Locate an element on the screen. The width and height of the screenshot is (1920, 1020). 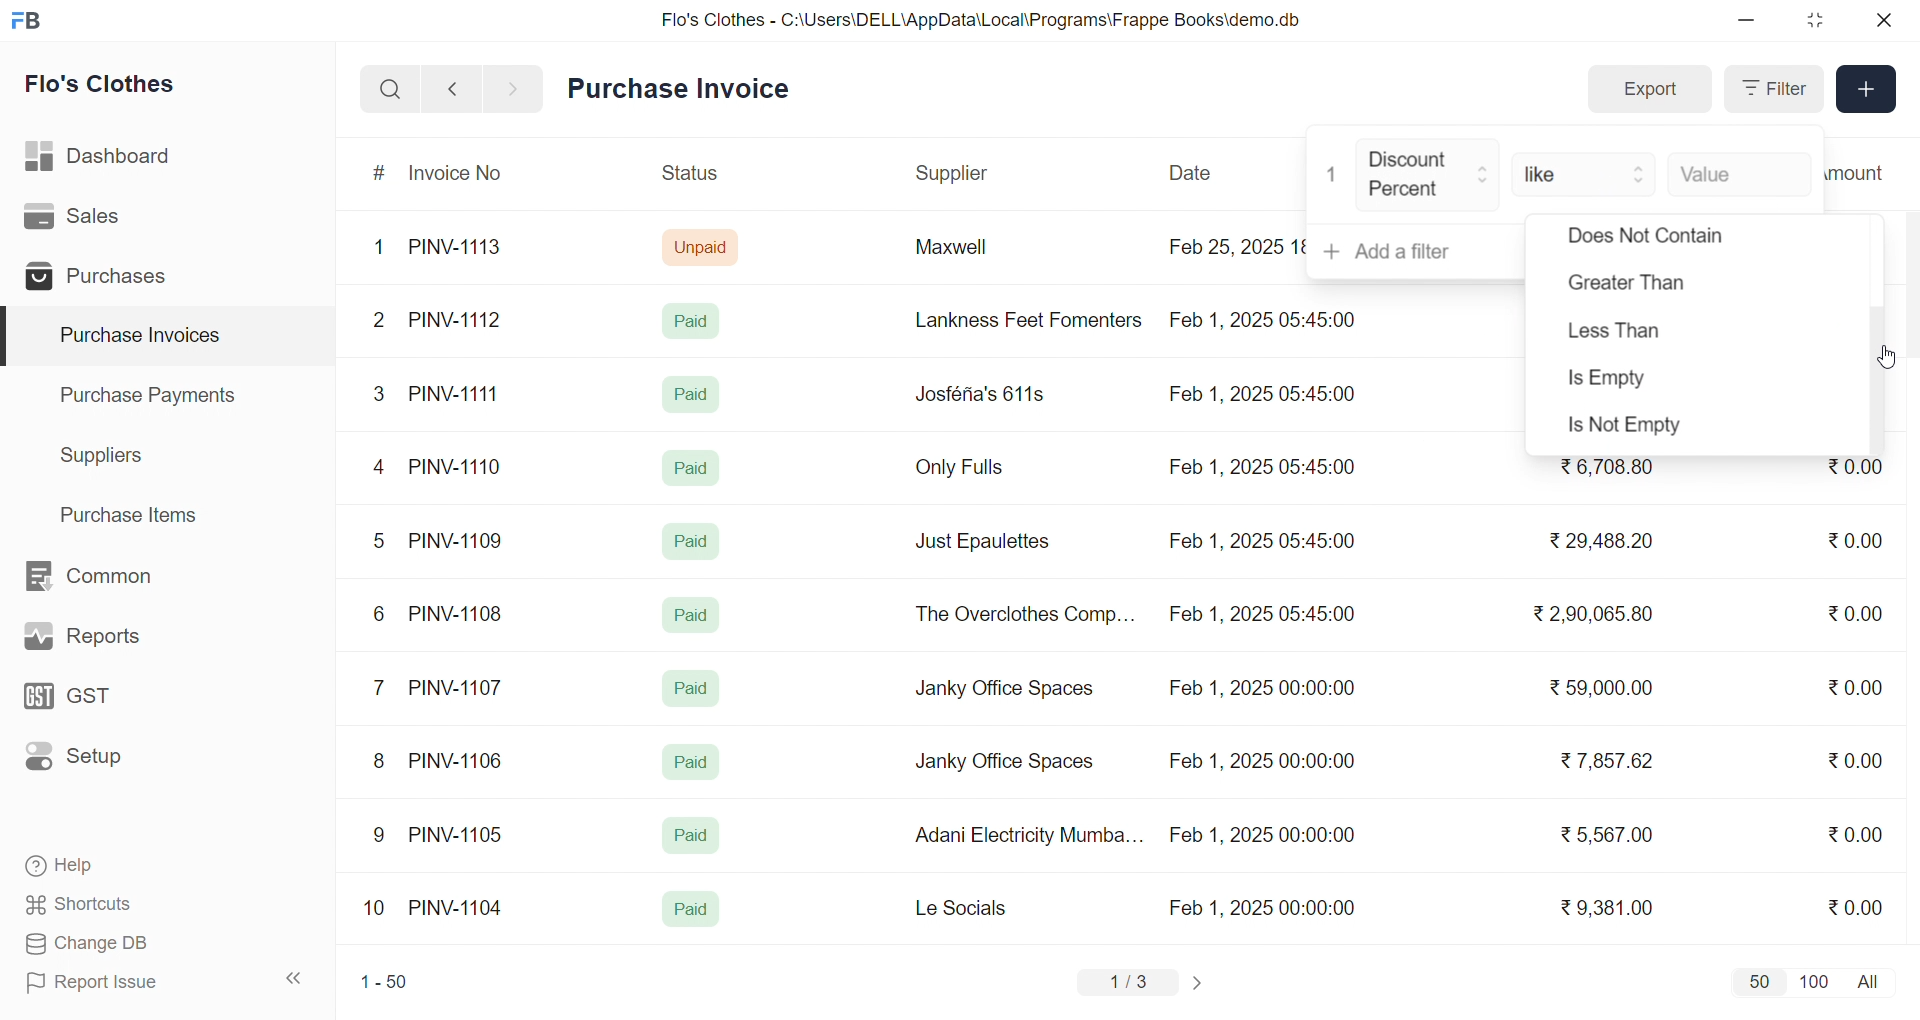
change page is located at coordinates (1200, 982).